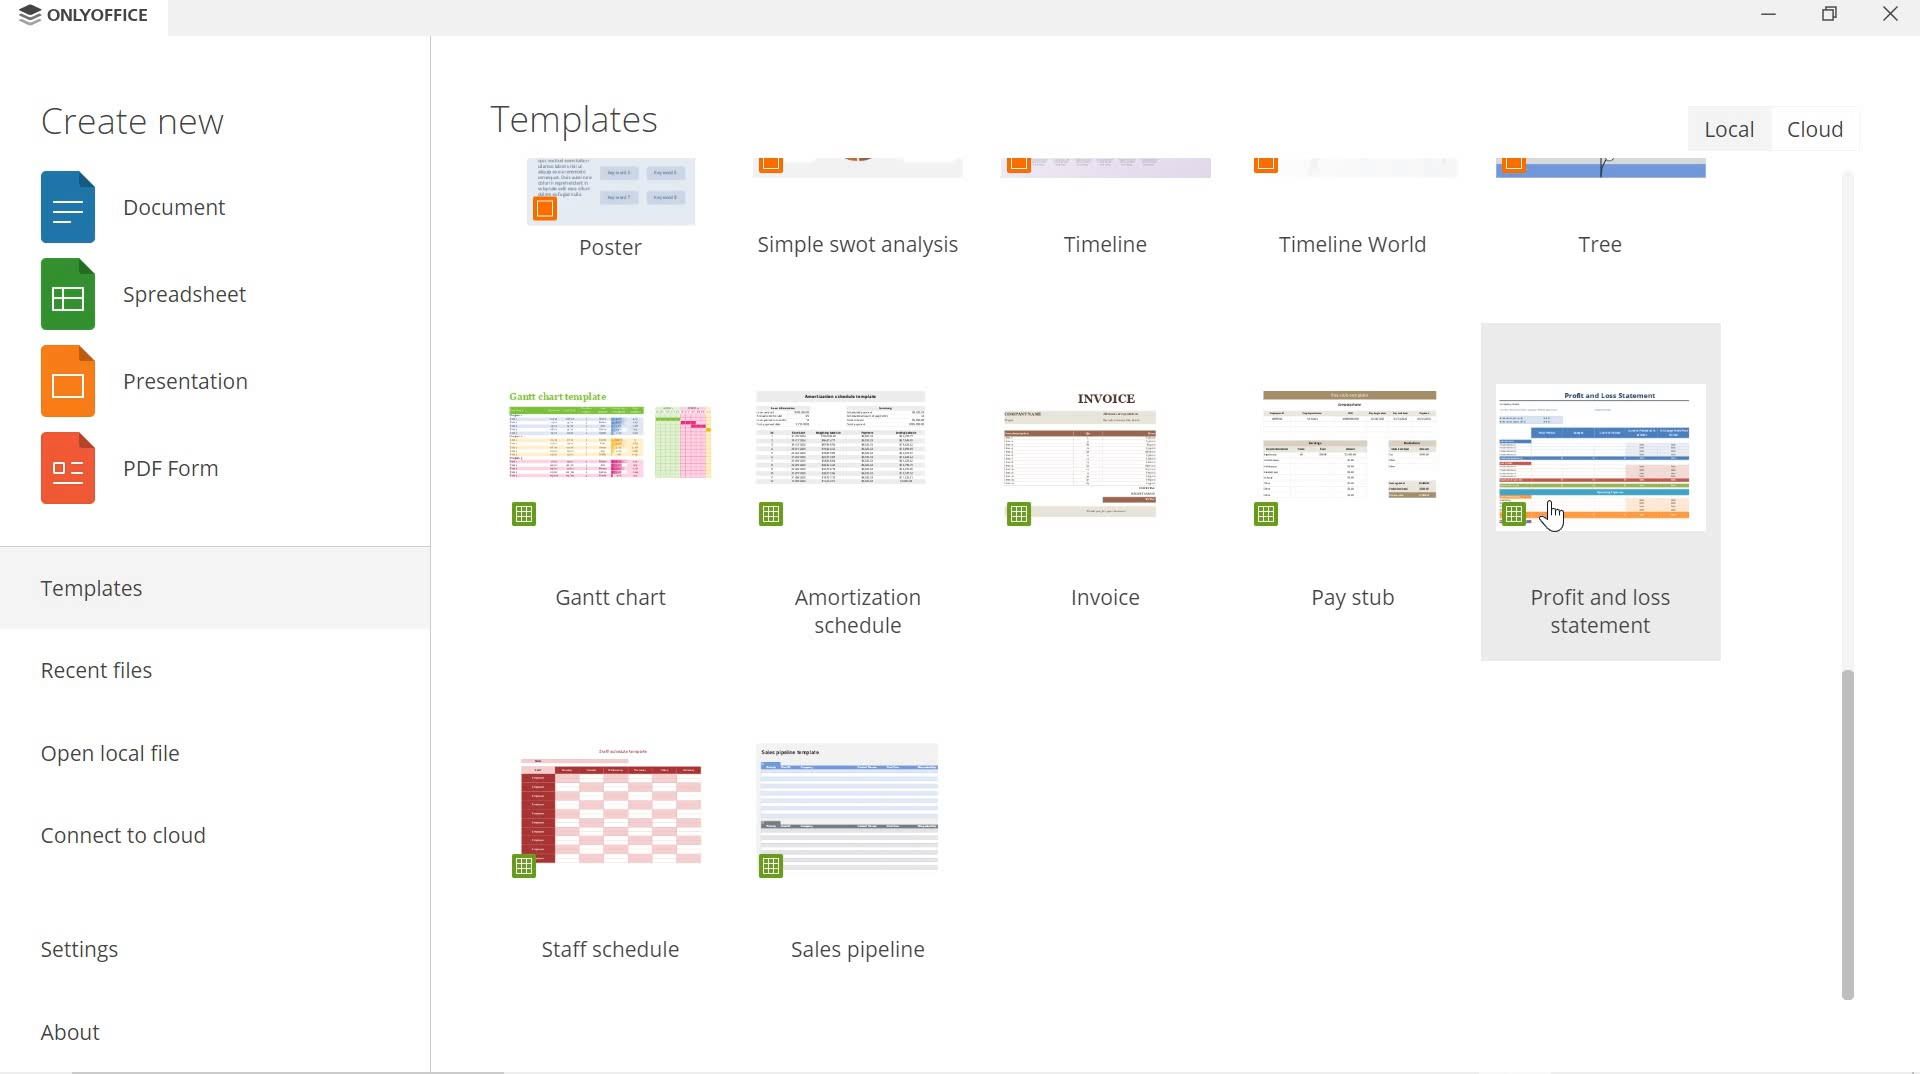  What do you see at coordinates (612, 812) in the screenshot?
I see `Template design` at bounding box center [612, 812].